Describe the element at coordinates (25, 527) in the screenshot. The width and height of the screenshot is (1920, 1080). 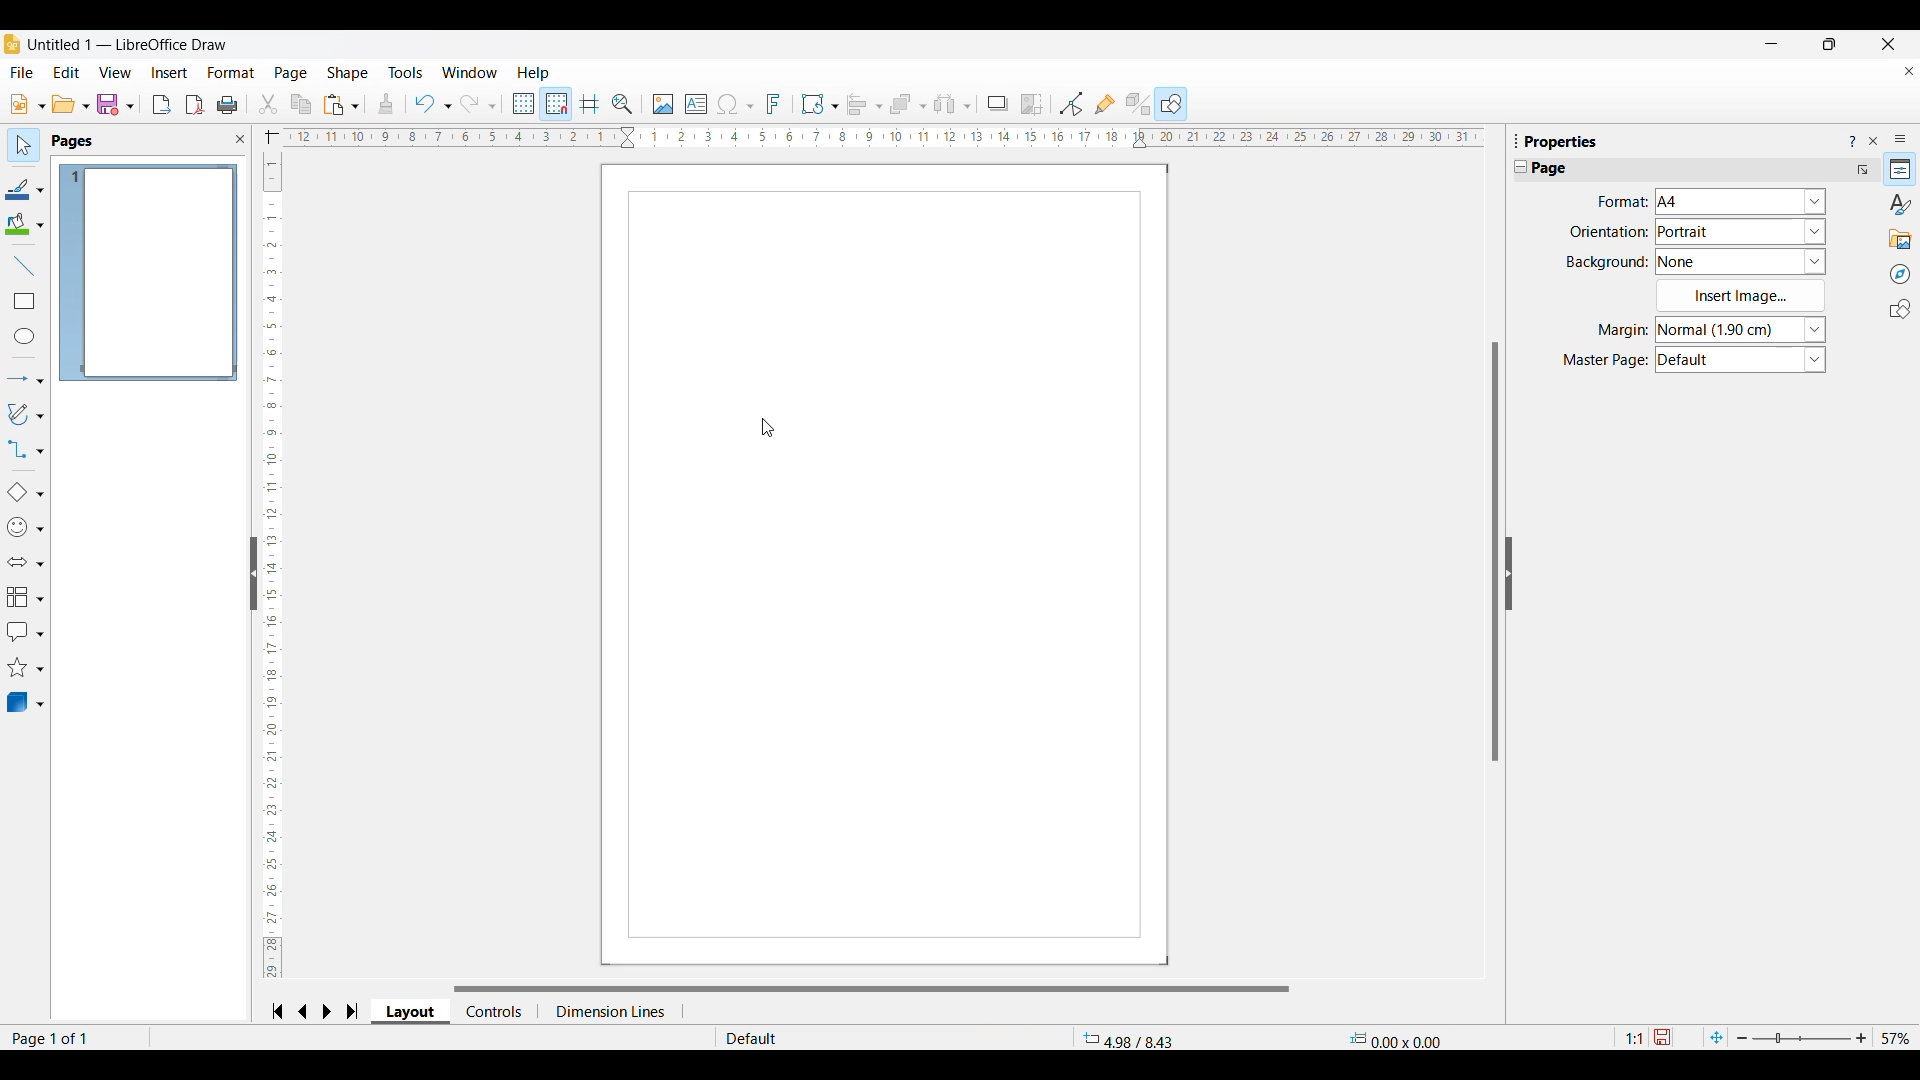
I see `Symbol shape options` at that location.